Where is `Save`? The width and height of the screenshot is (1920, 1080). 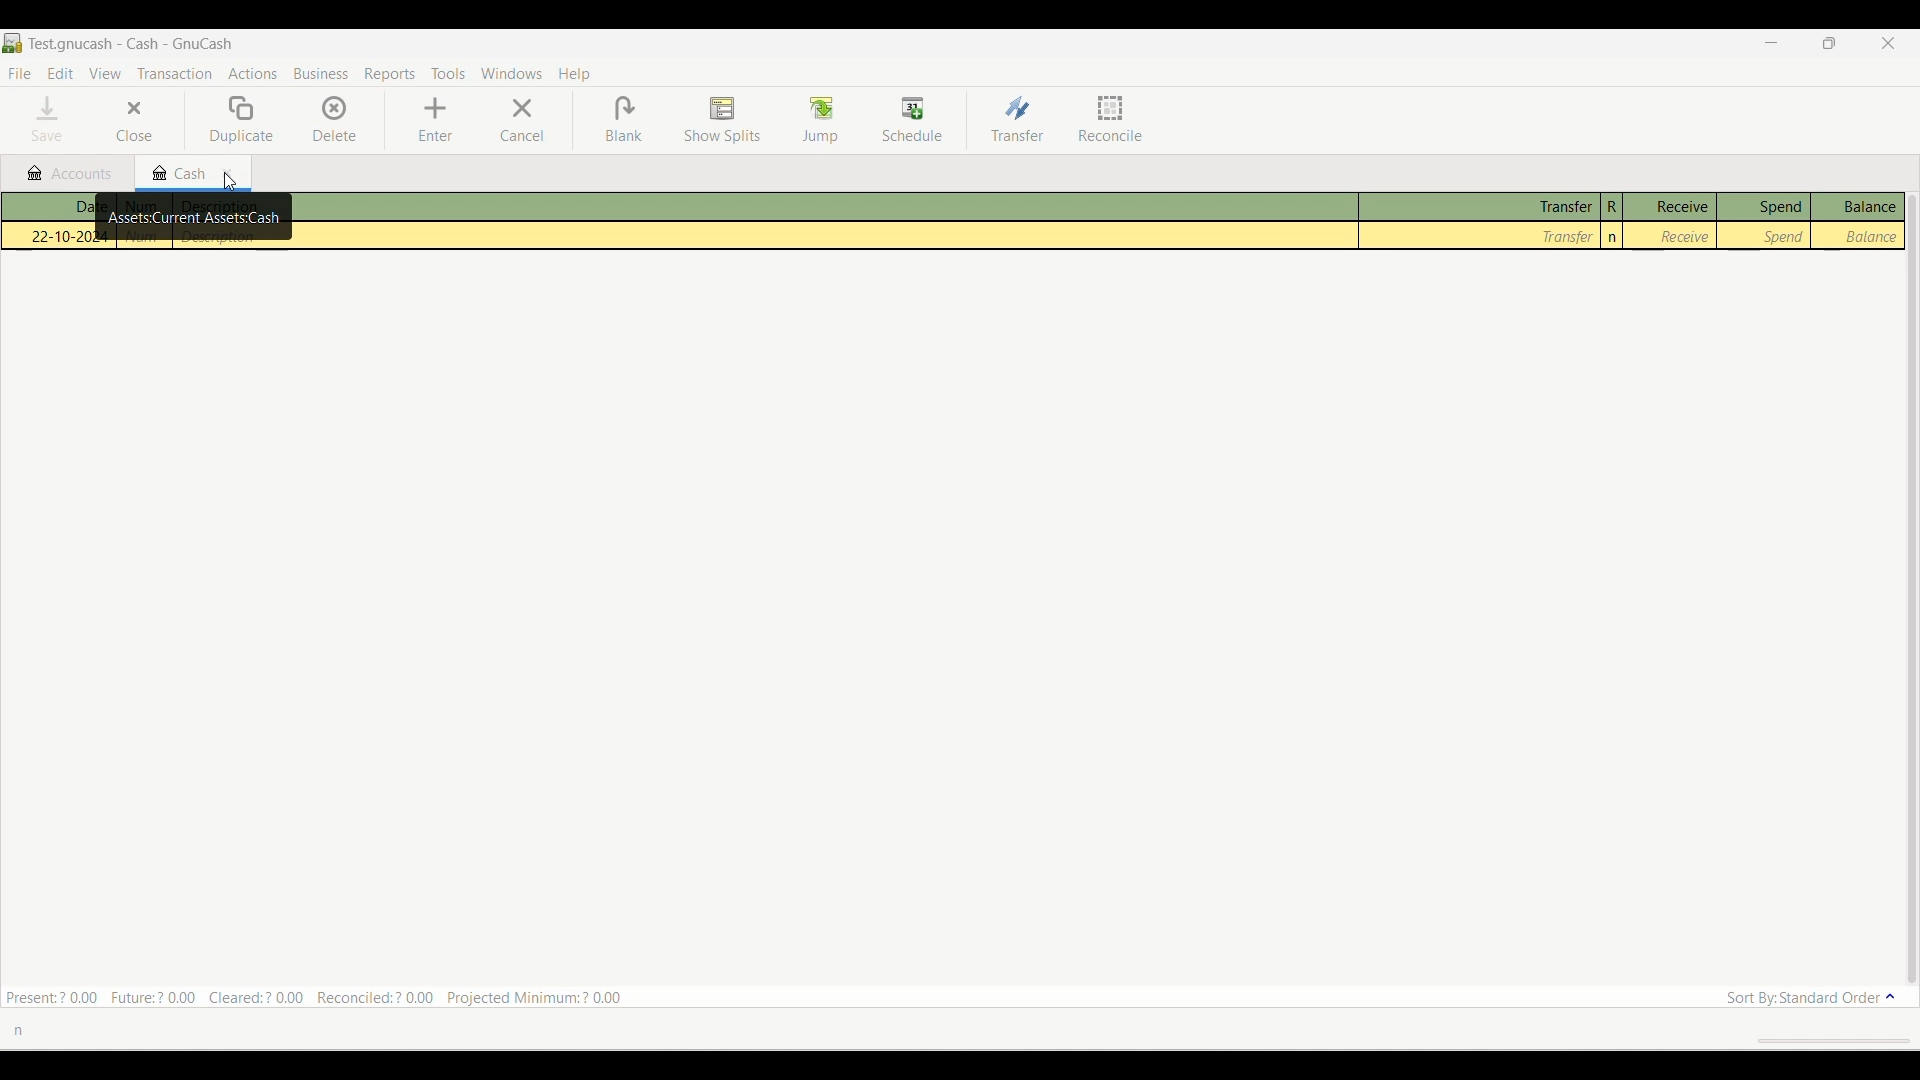 Save is located at coordinates (46, 119).